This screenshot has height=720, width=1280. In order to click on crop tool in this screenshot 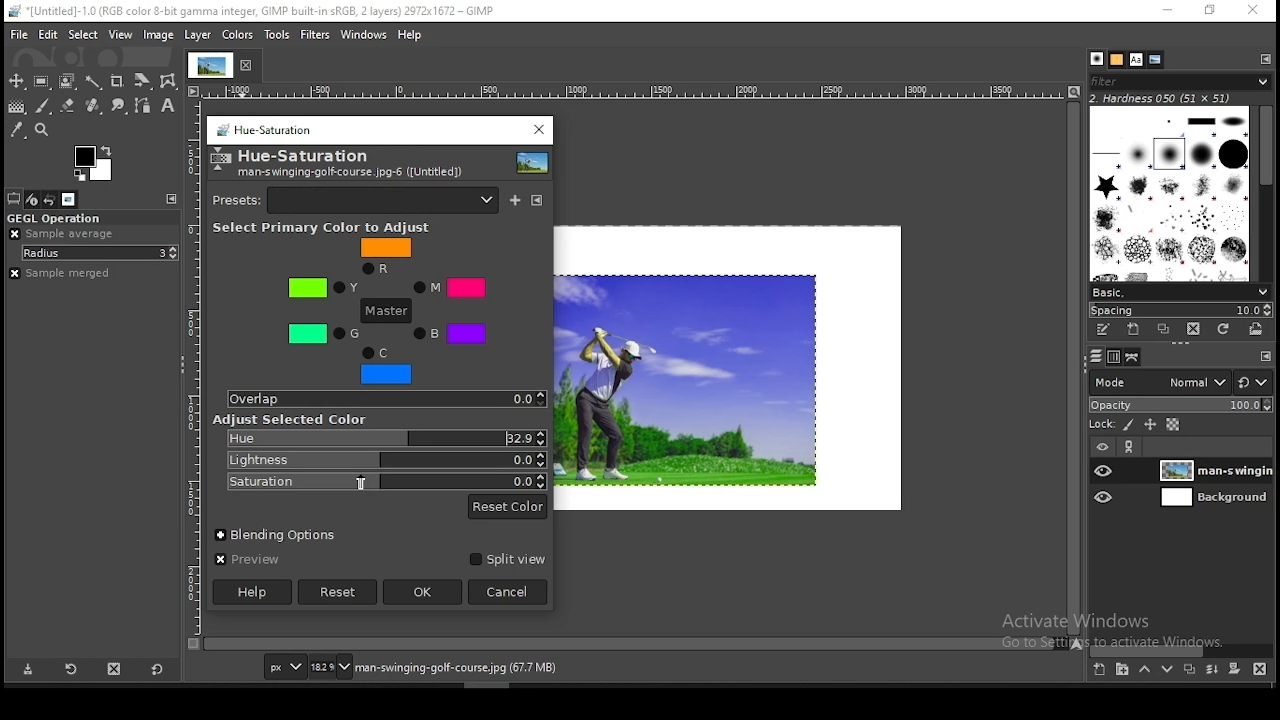, I will do `click(118, 82)`.